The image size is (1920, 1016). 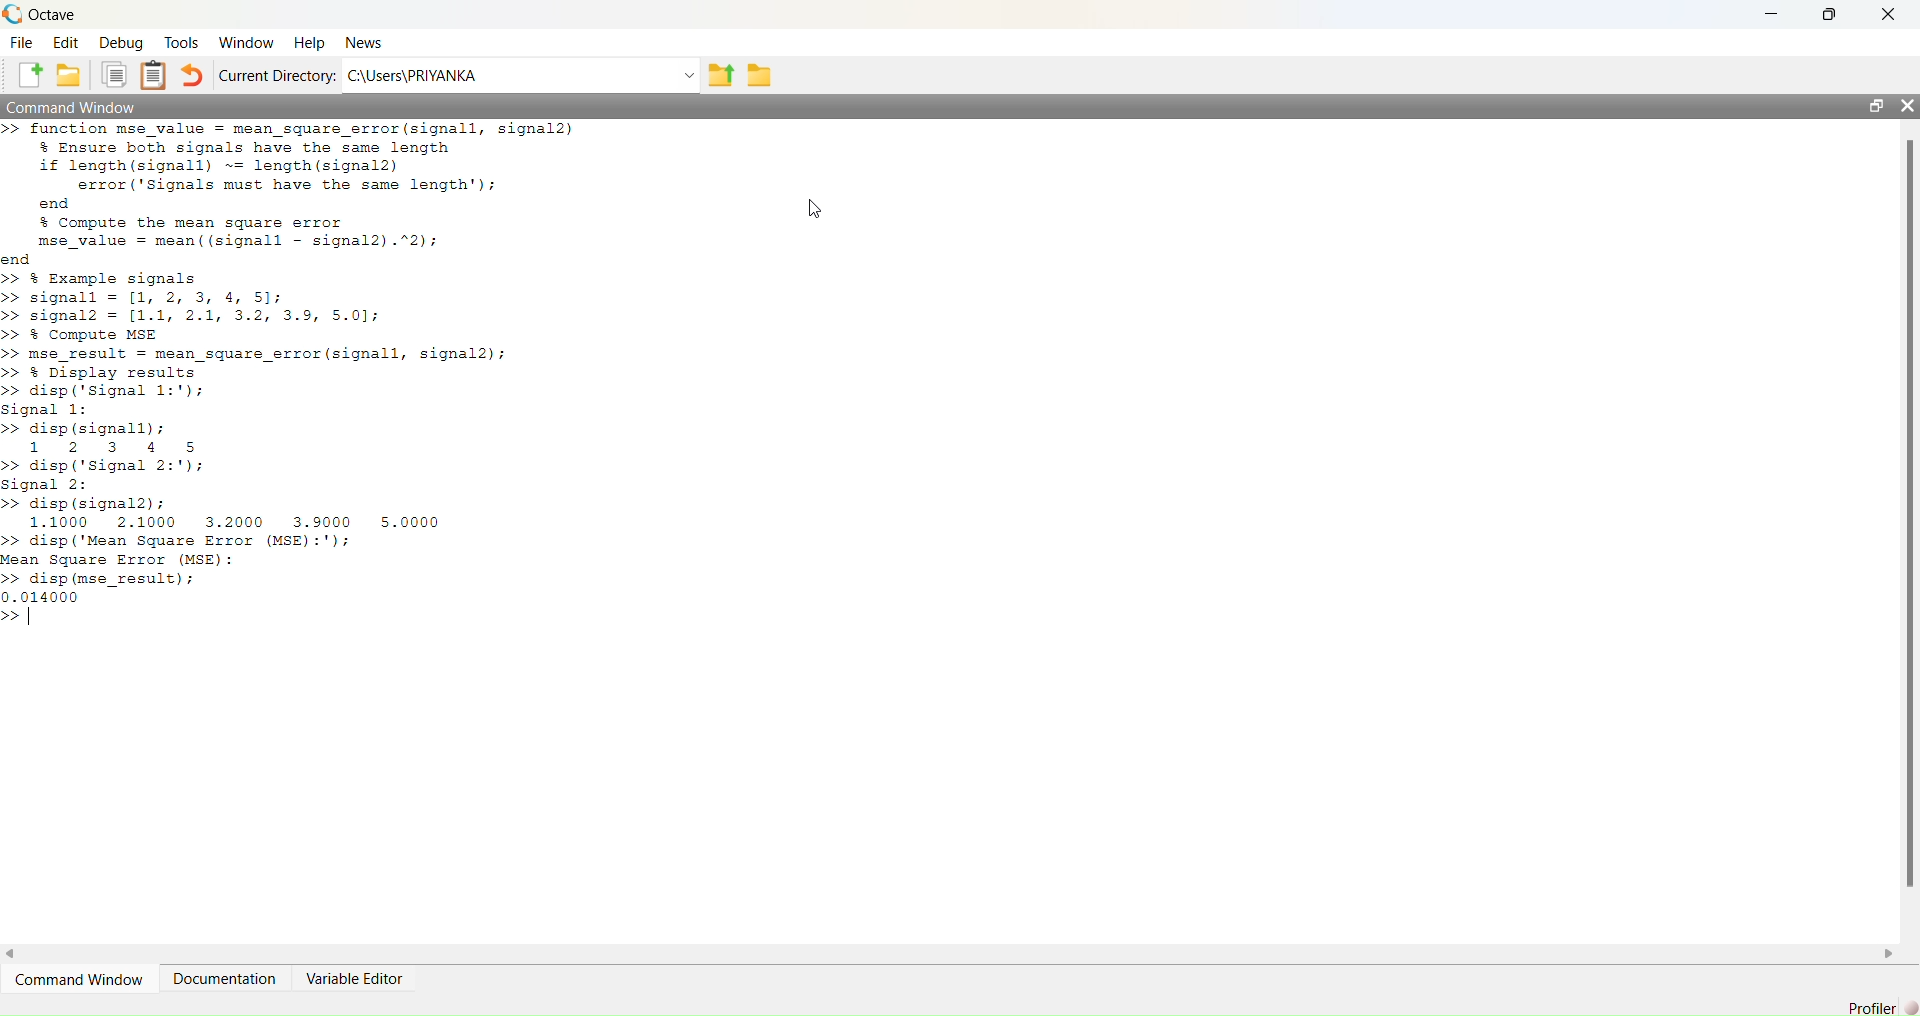 What do you see at coordinates (1774, 12) in the screenshot?
I see `minimise` at bounding box center [1774, 12].